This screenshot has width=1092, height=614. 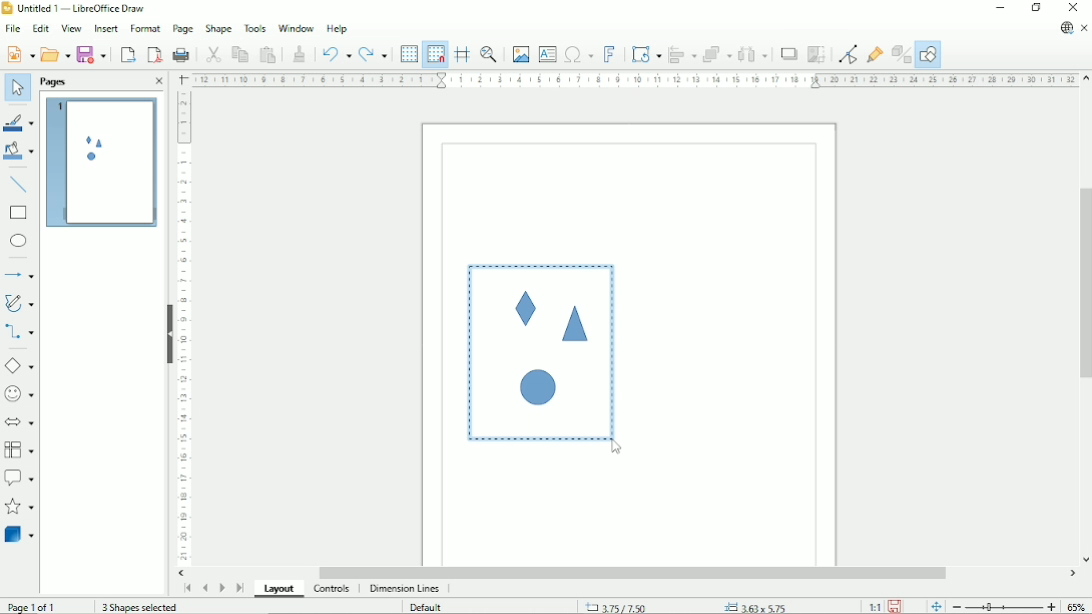 What do you see at coordinates (71, 27) in the screenshot?
I see `View` at bounding box center [71, 27].